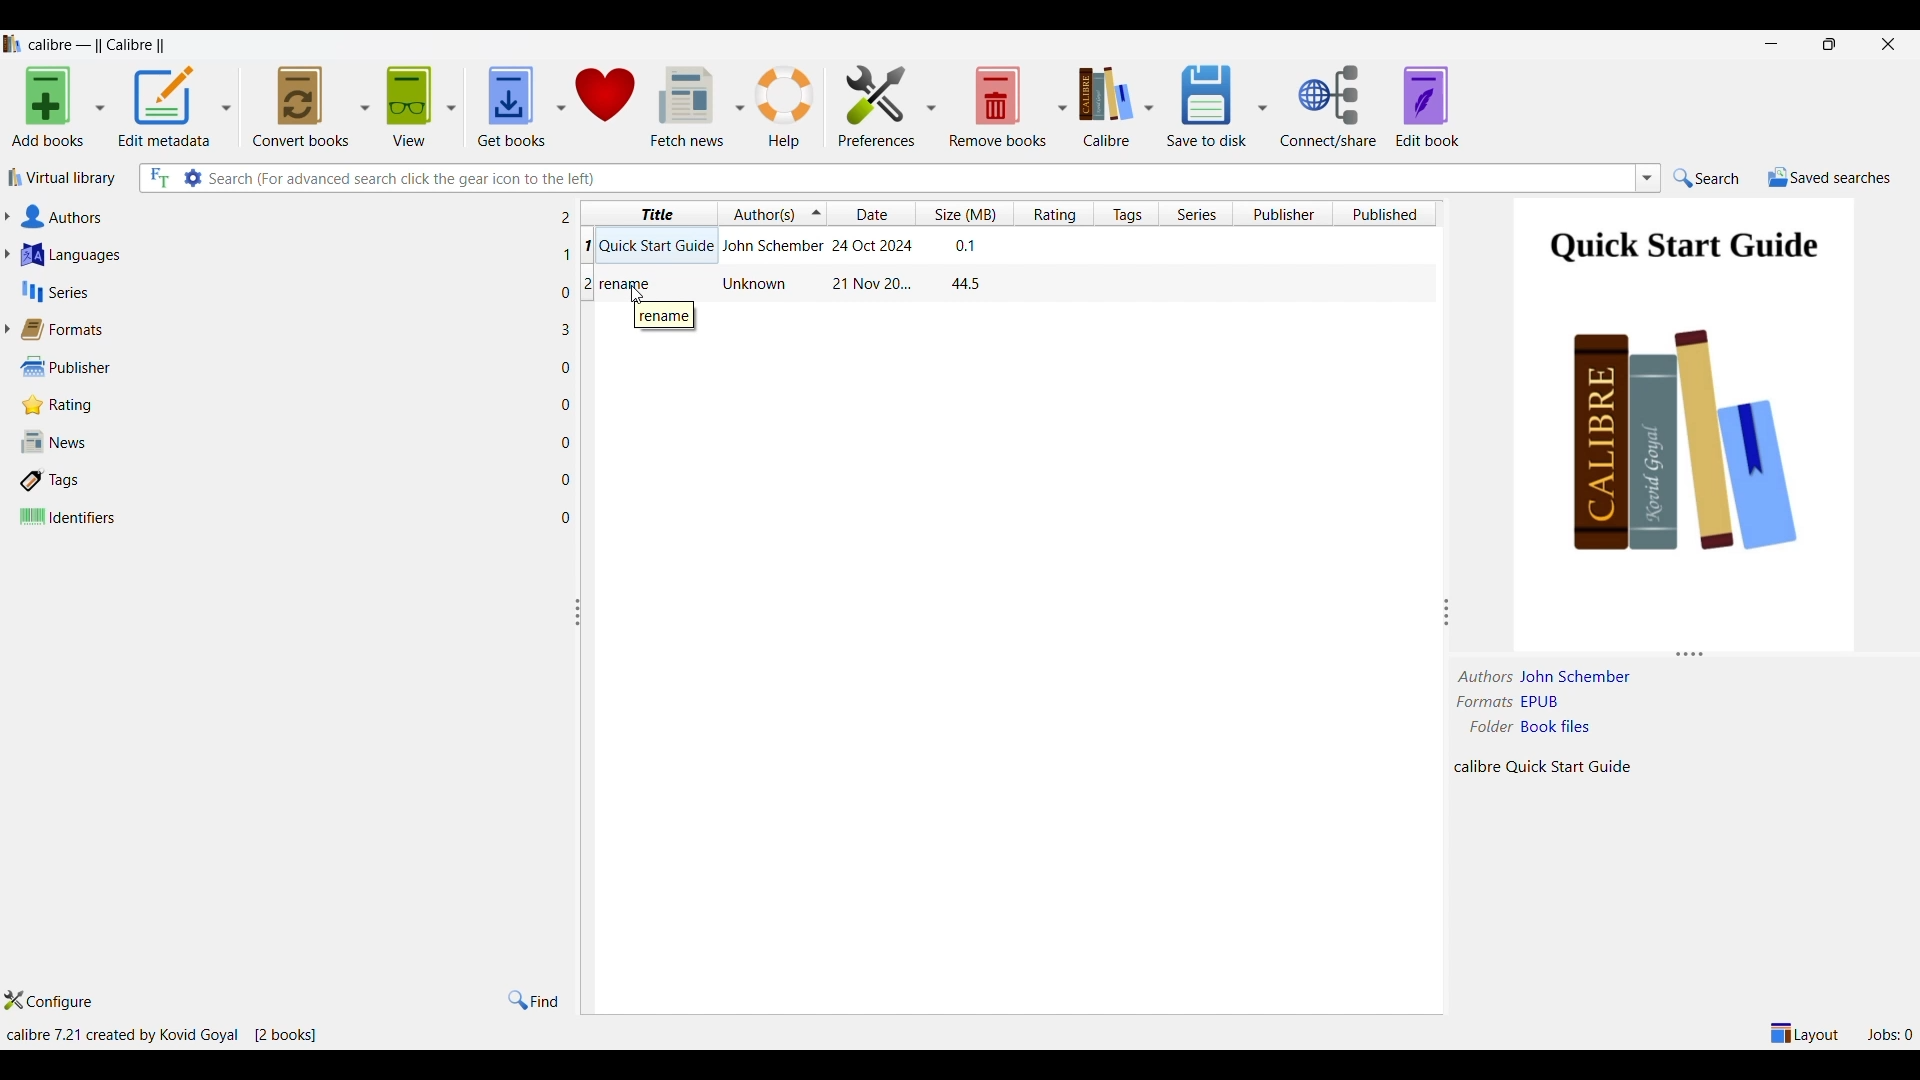 The image size is (1920, 1080). I want to click on book files, so click(1562, 726).